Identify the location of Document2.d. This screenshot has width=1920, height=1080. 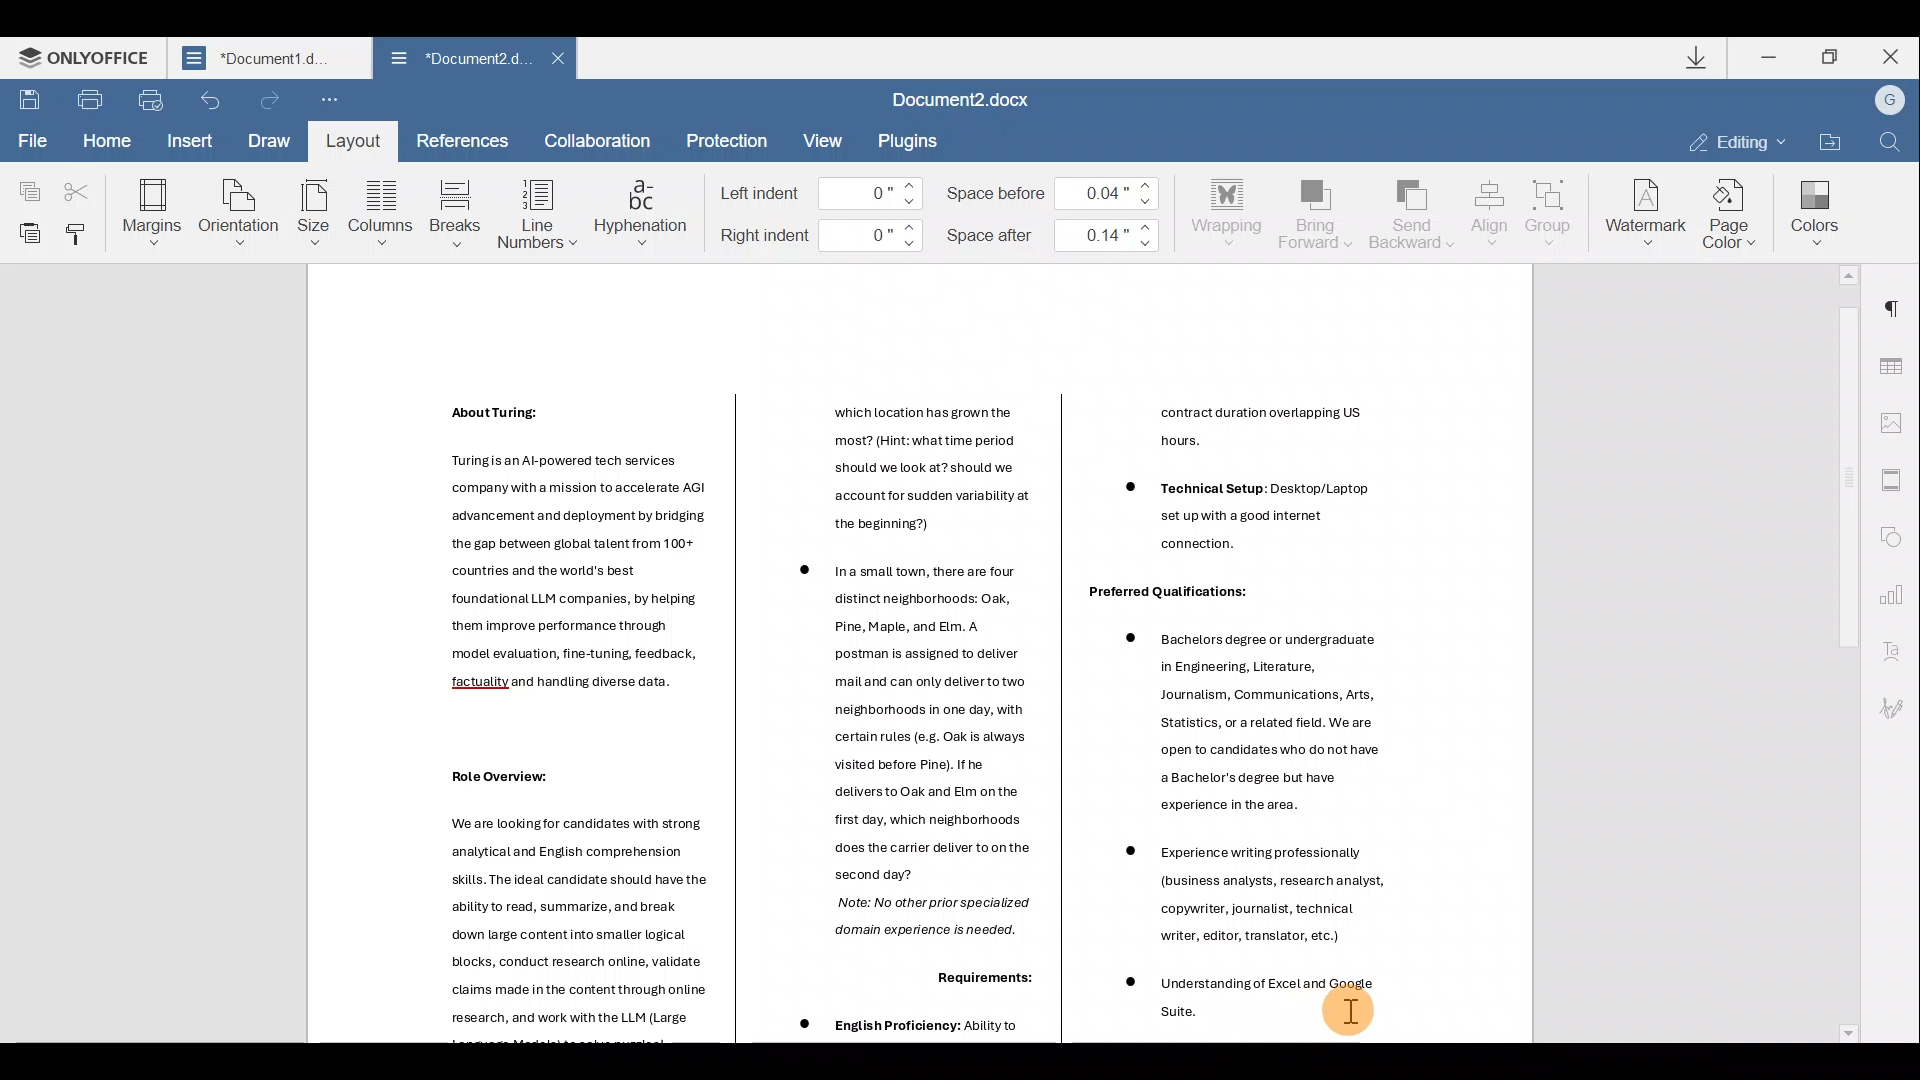
(269, 63).